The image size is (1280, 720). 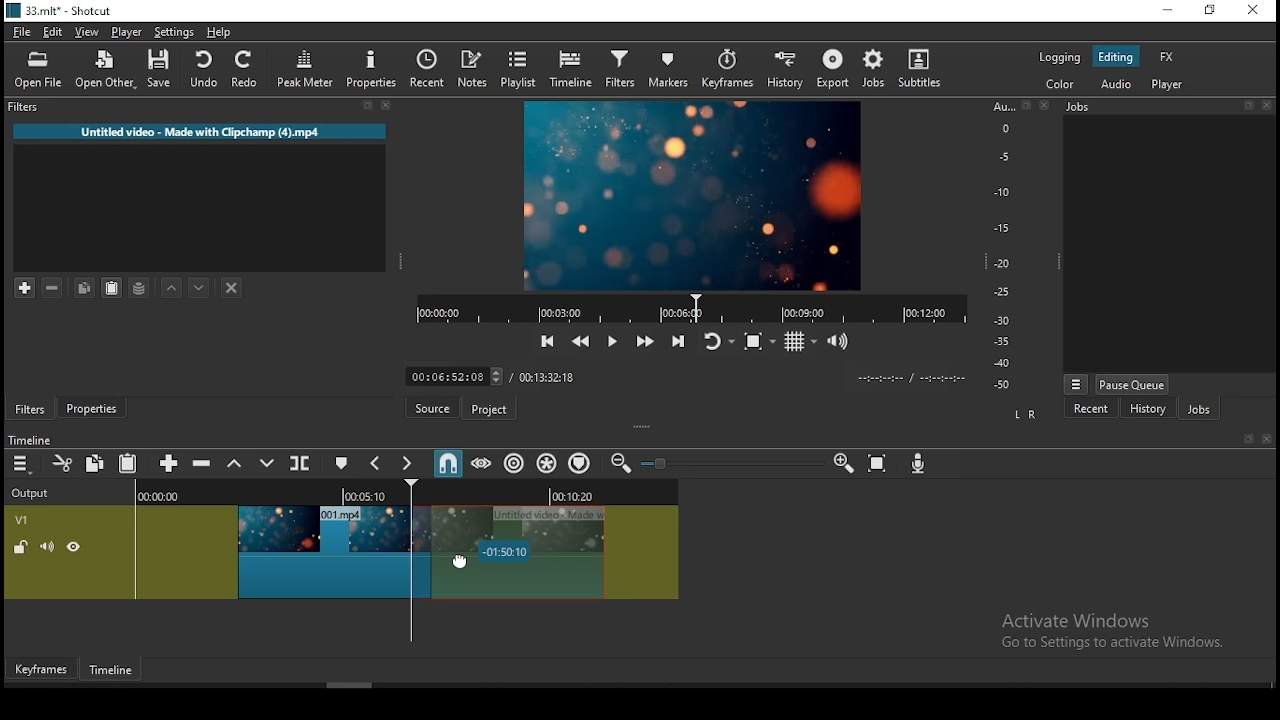 I want to click on maximise, so click(x=1211, y=11).